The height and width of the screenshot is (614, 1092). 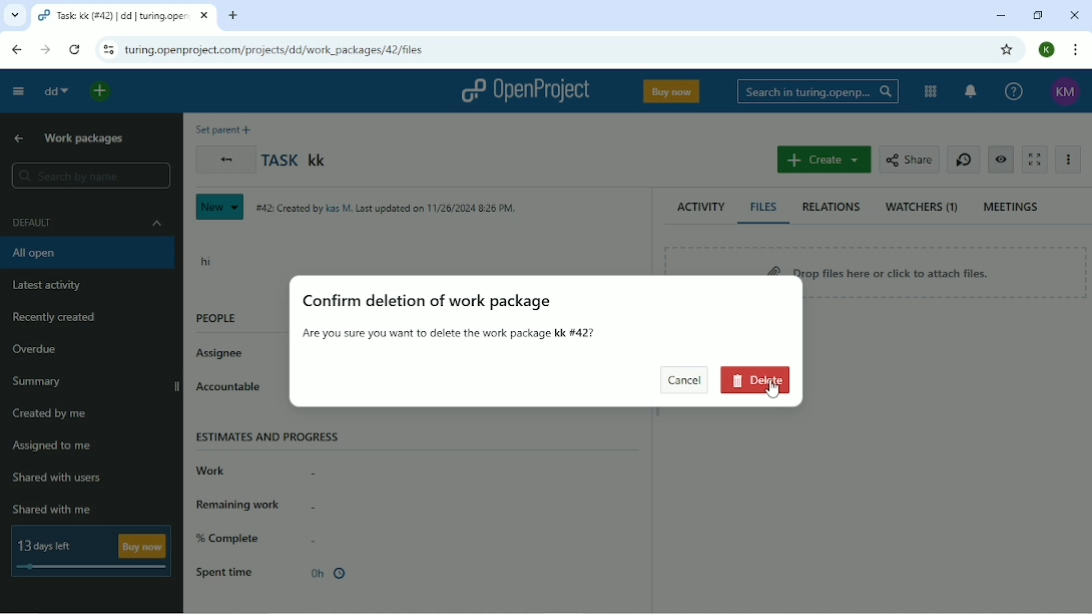 I want to click on All open, so click(x=89, y=254).